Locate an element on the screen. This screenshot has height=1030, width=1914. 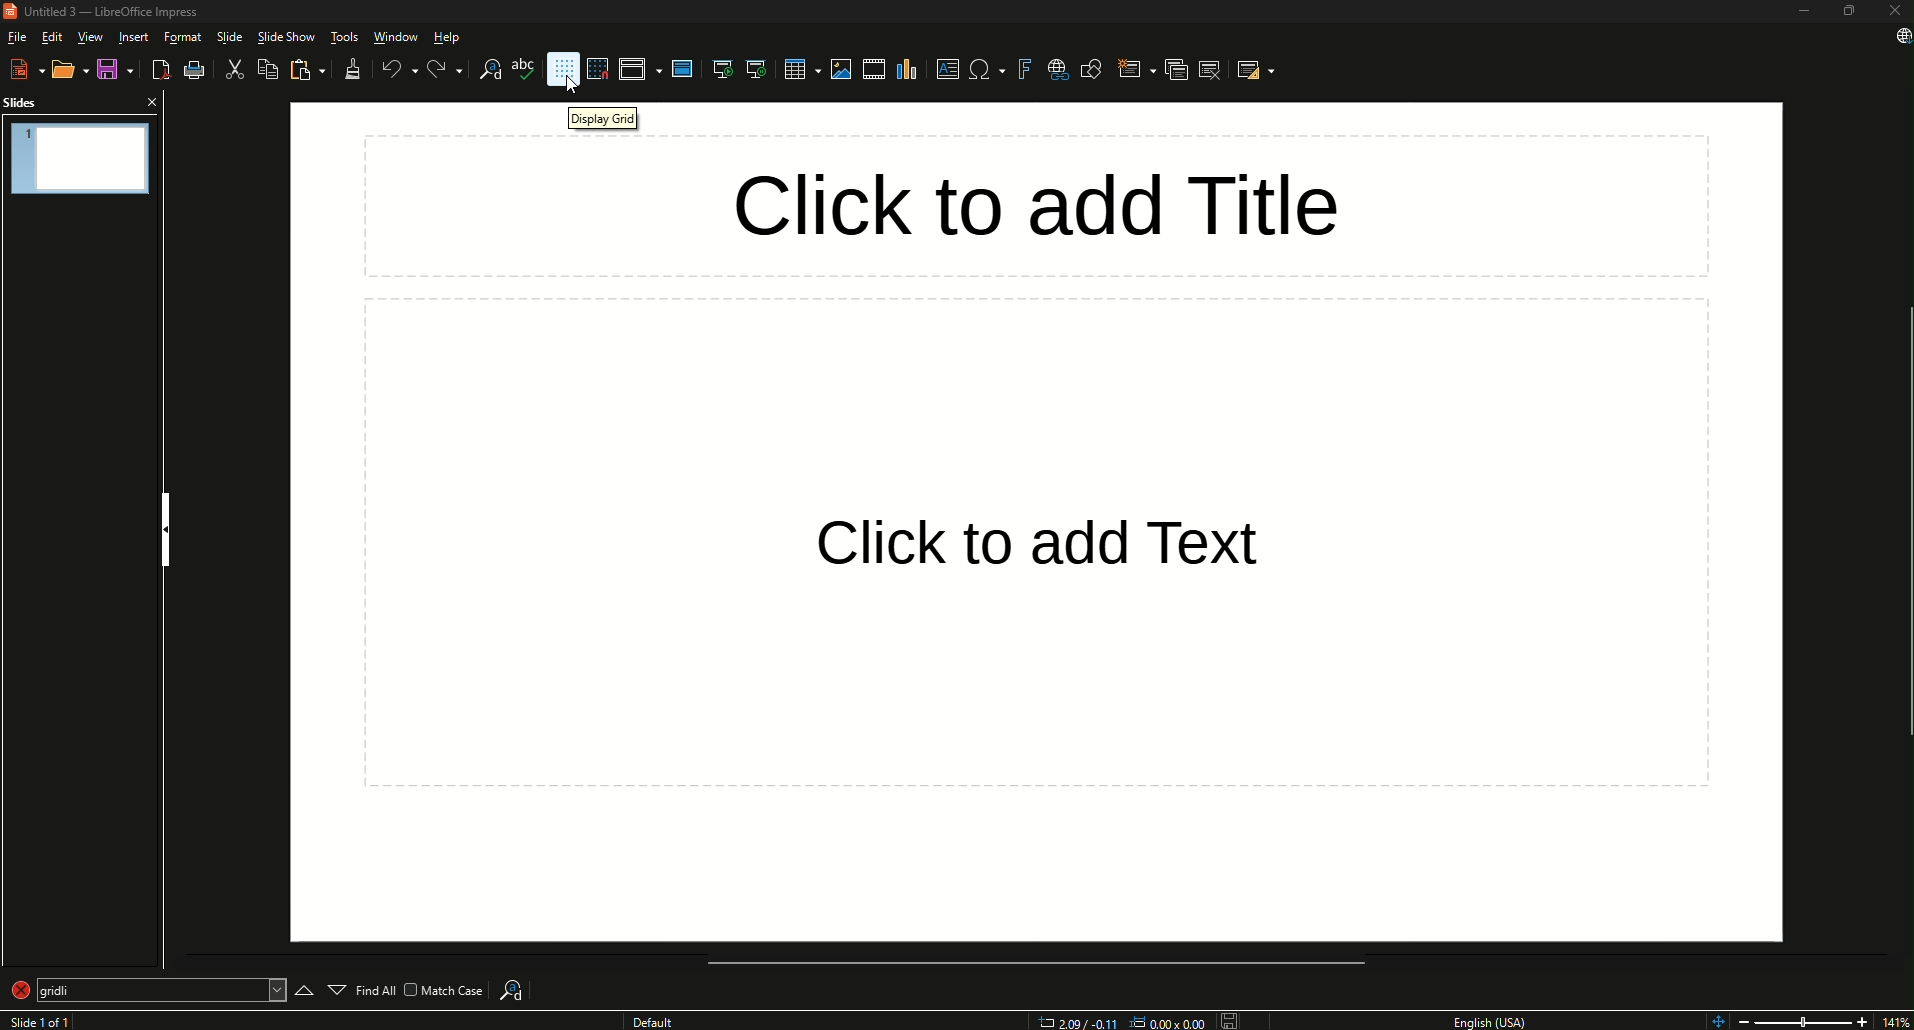
Open is located at coordinates (67, 71).